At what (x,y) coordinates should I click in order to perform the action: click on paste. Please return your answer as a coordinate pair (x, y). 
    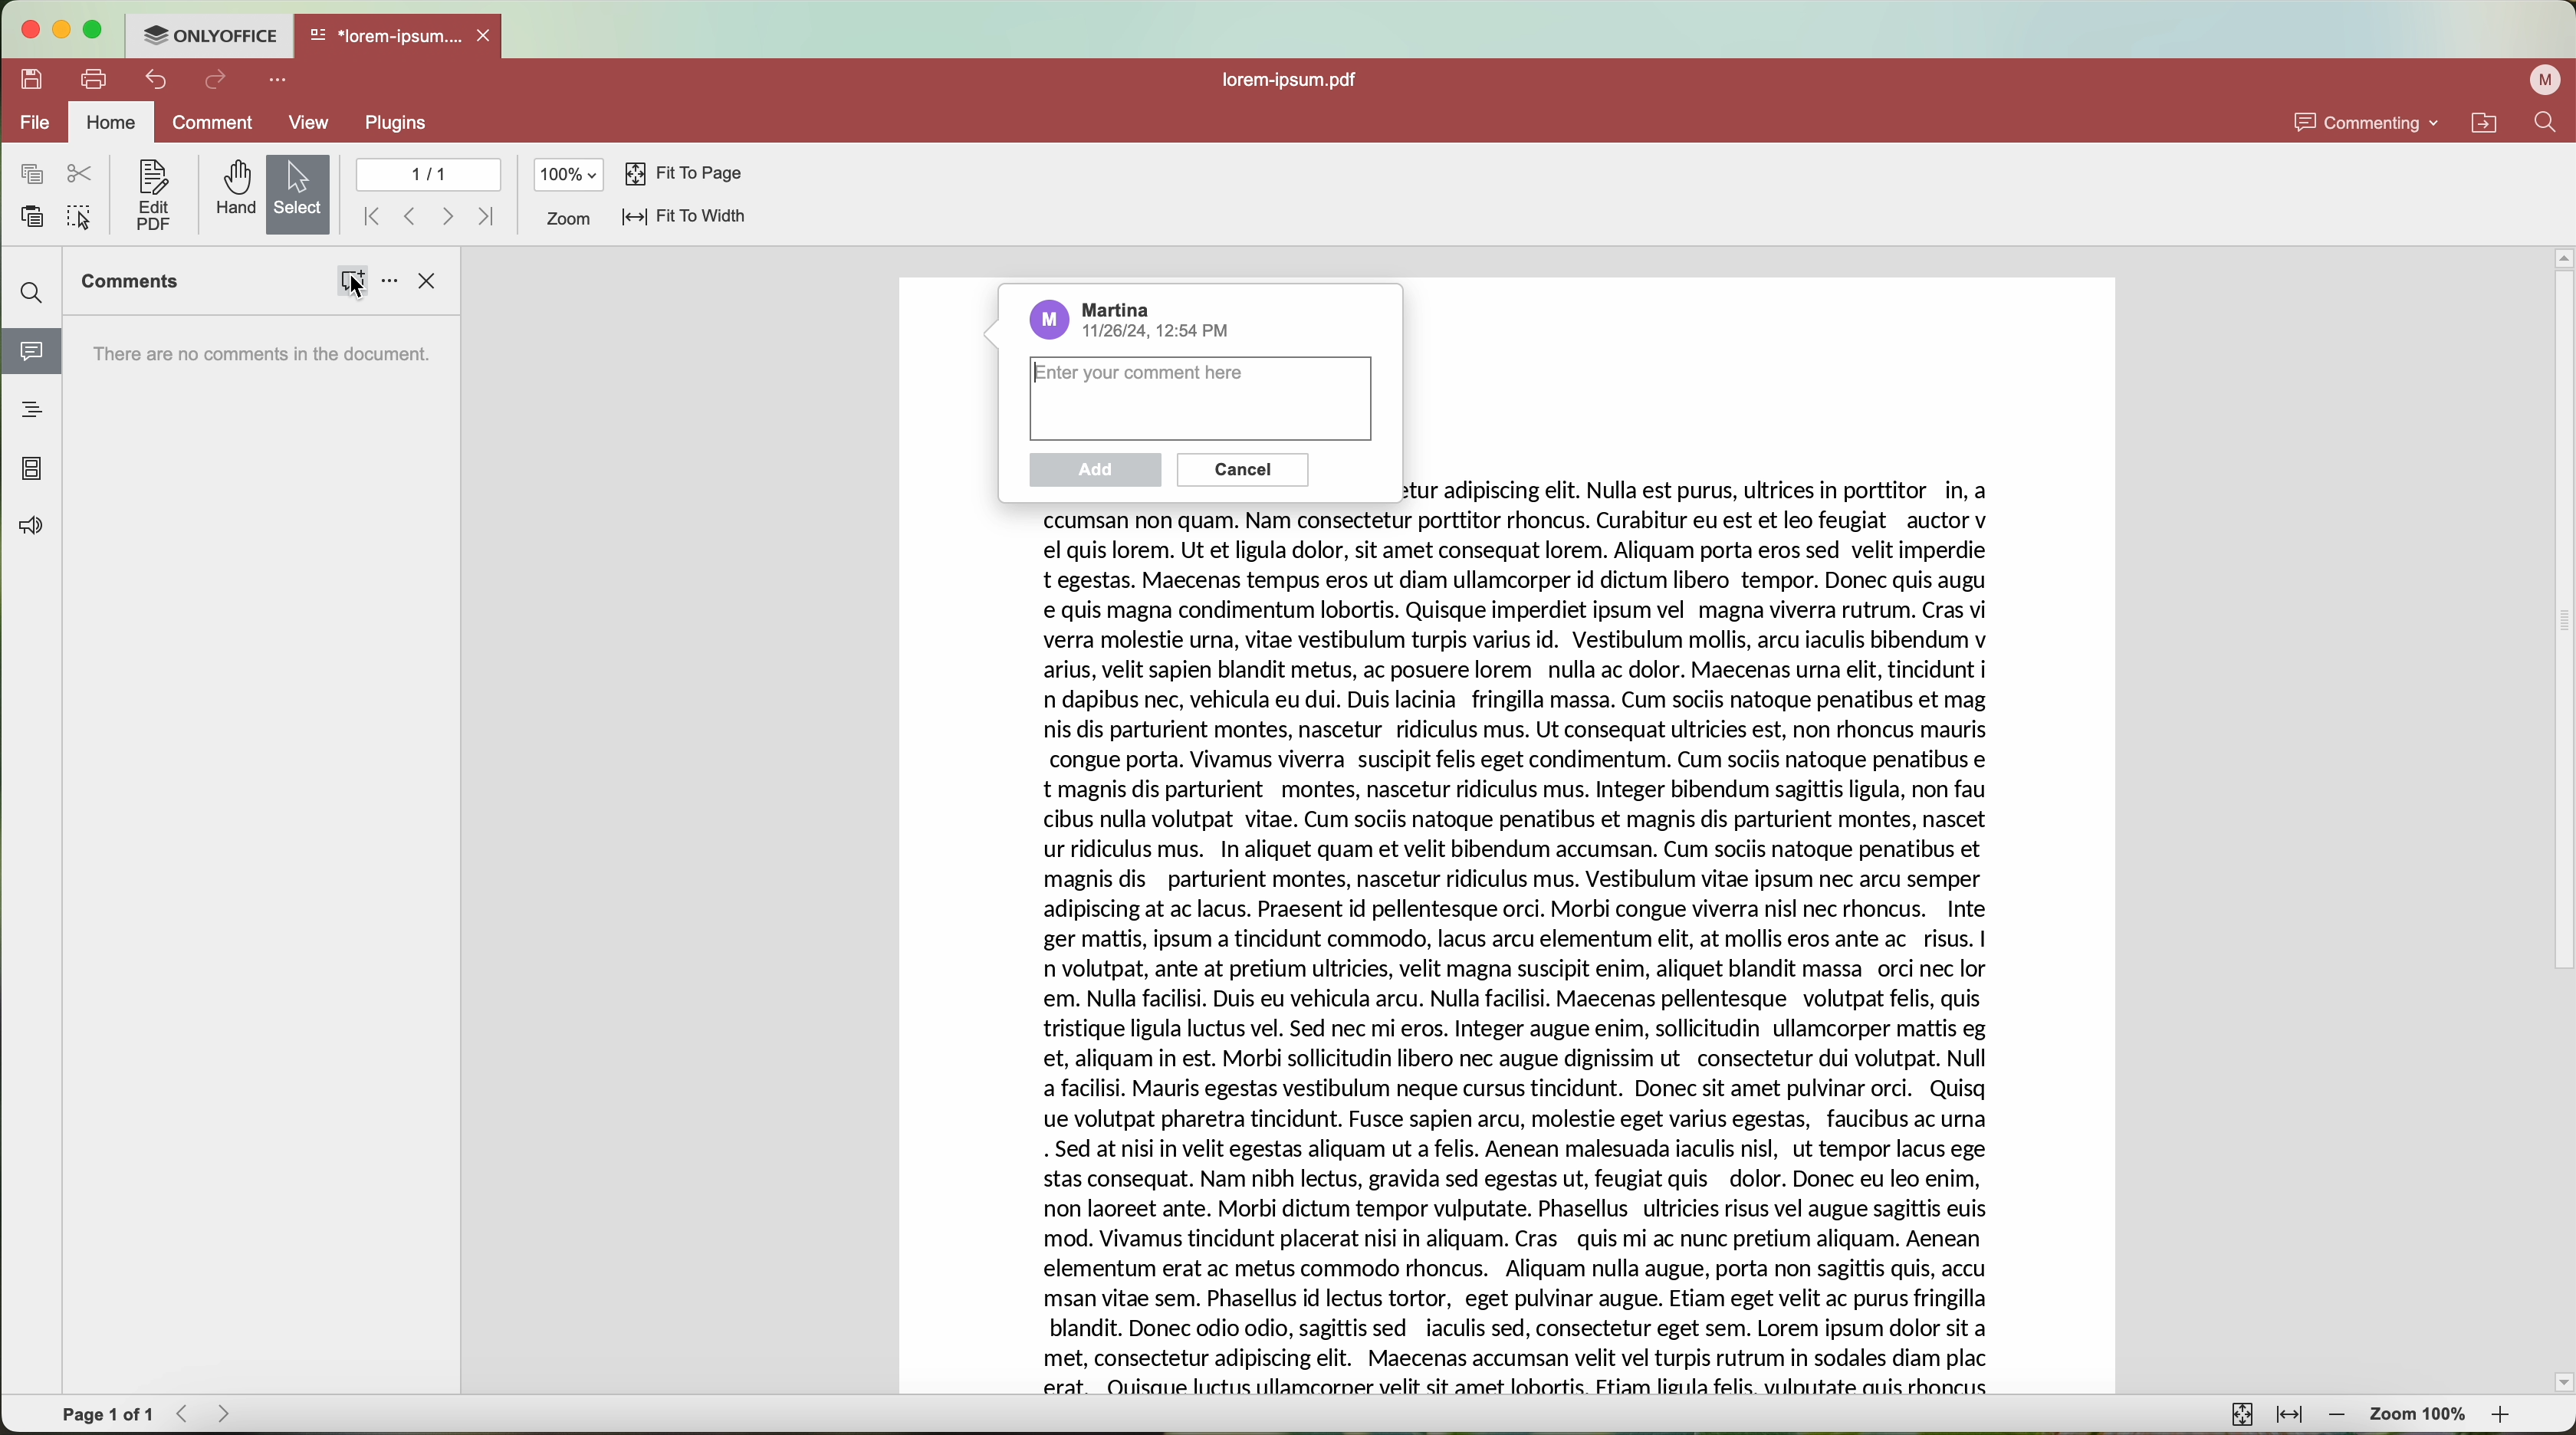
    Looking at the image, I should click on (34, 215).